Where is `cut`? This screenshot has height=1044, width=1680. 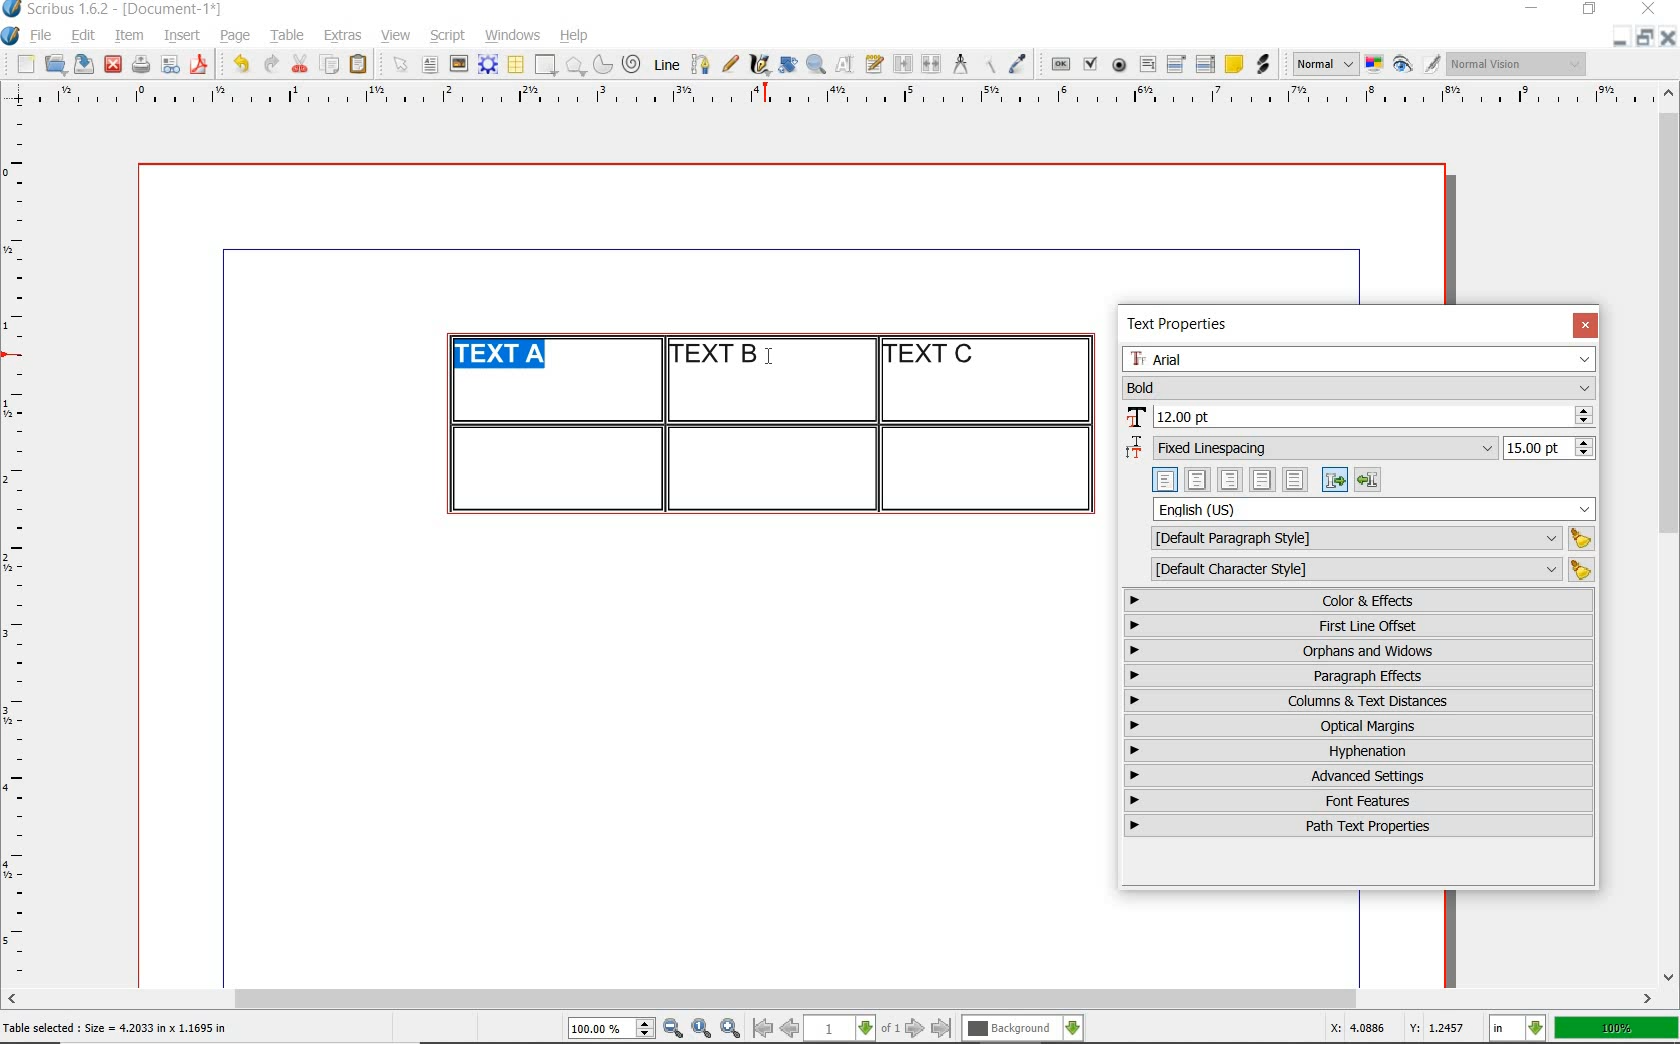 cut is located at coordinates (300, 63).